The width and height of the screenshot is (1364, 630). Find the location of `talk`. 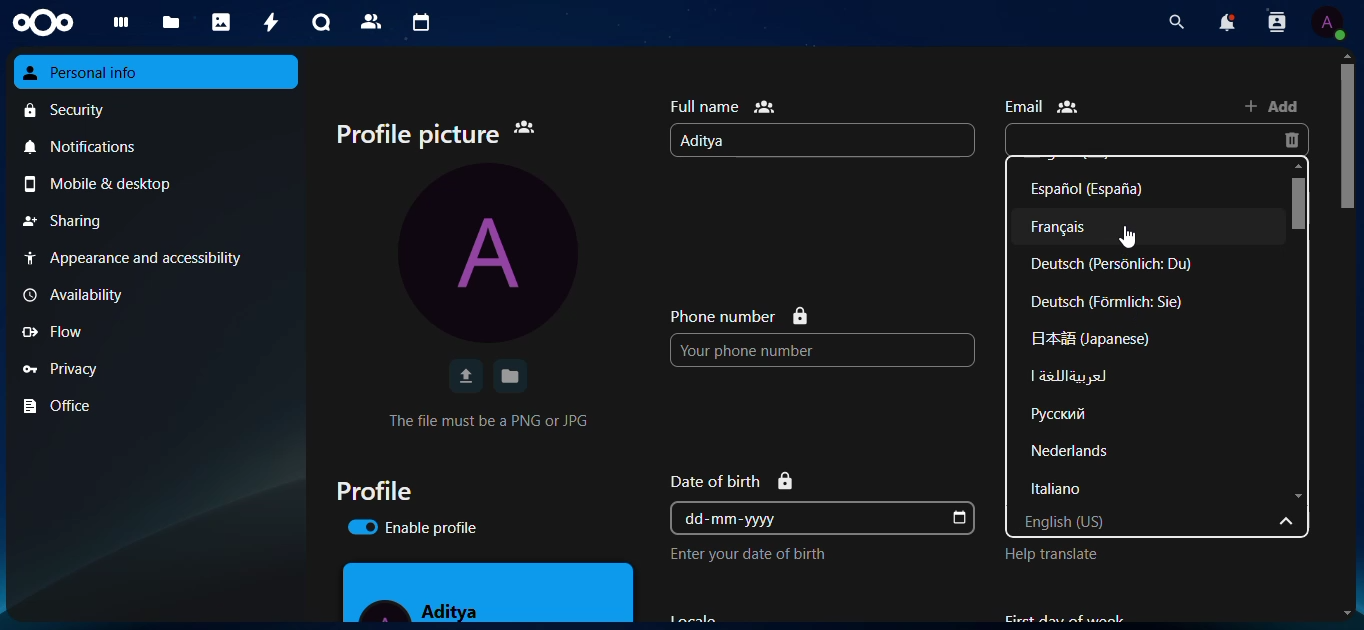

talk is located at coordinates (319, 22).